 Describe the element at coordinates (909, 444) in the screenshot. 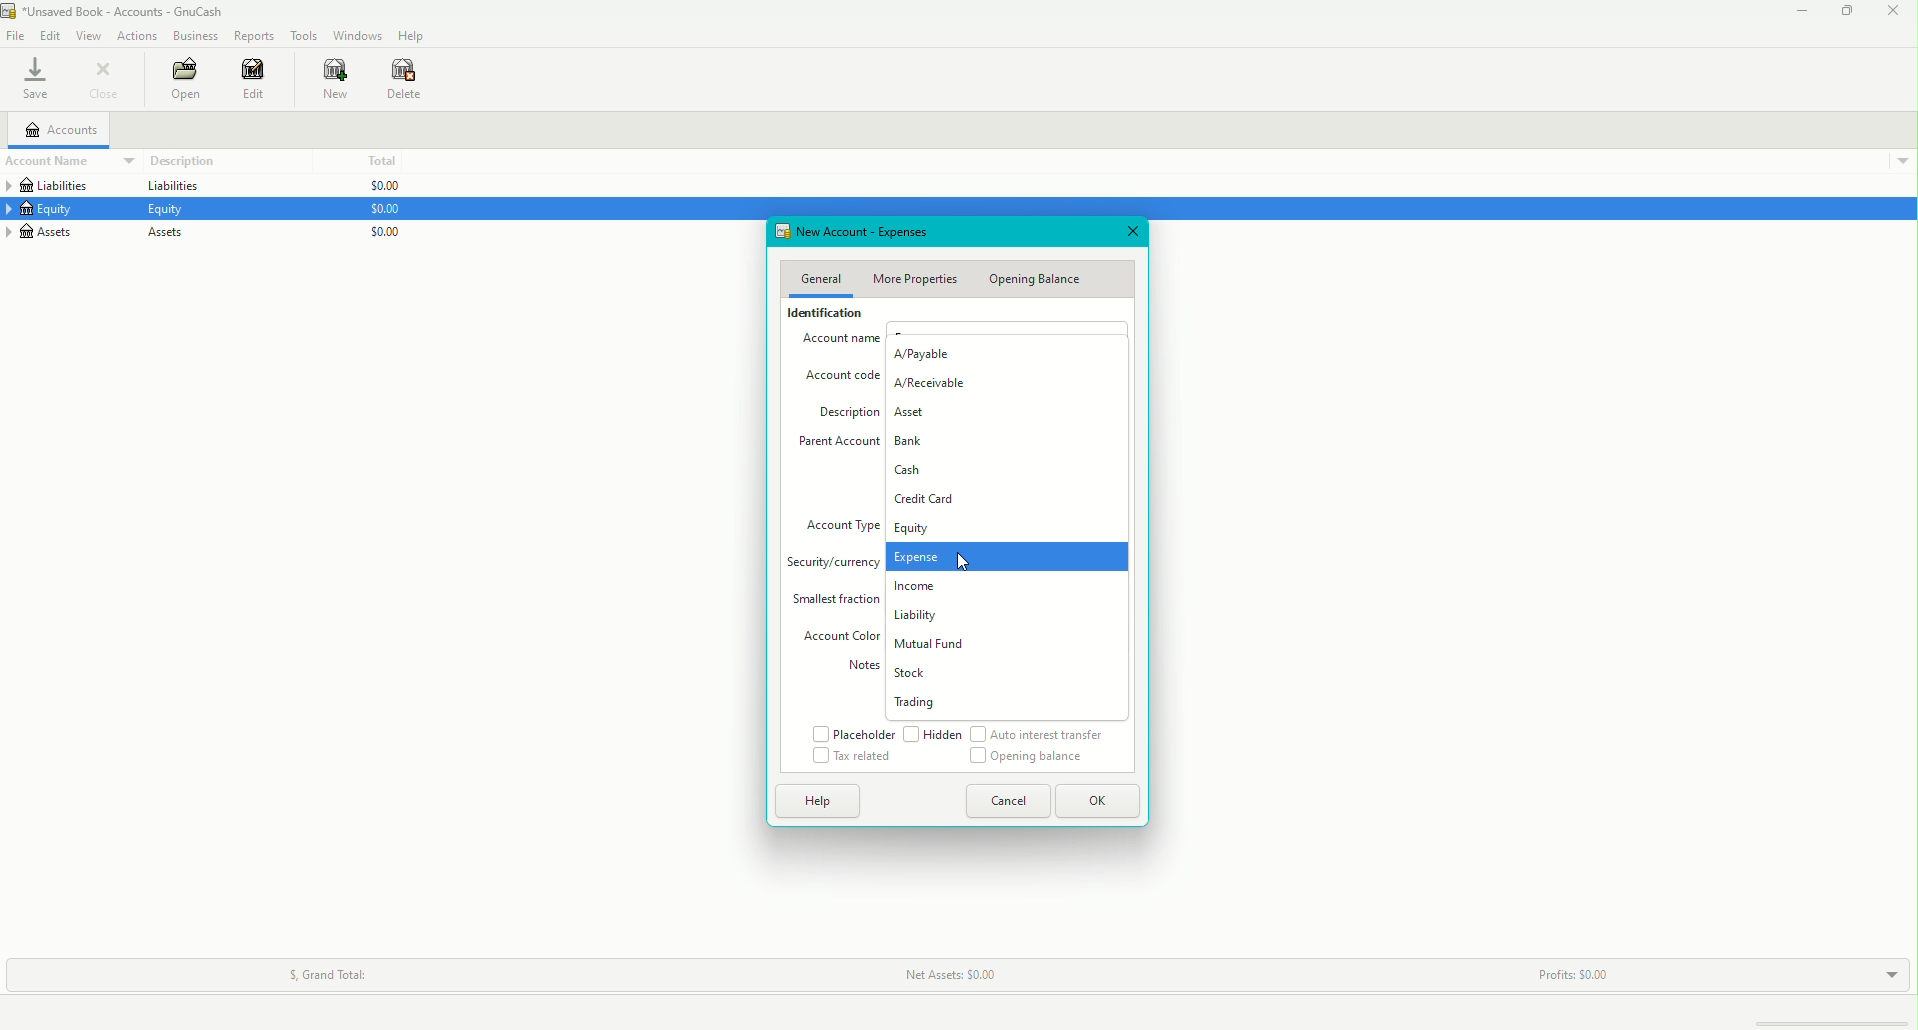

I see `Bank` at that location.